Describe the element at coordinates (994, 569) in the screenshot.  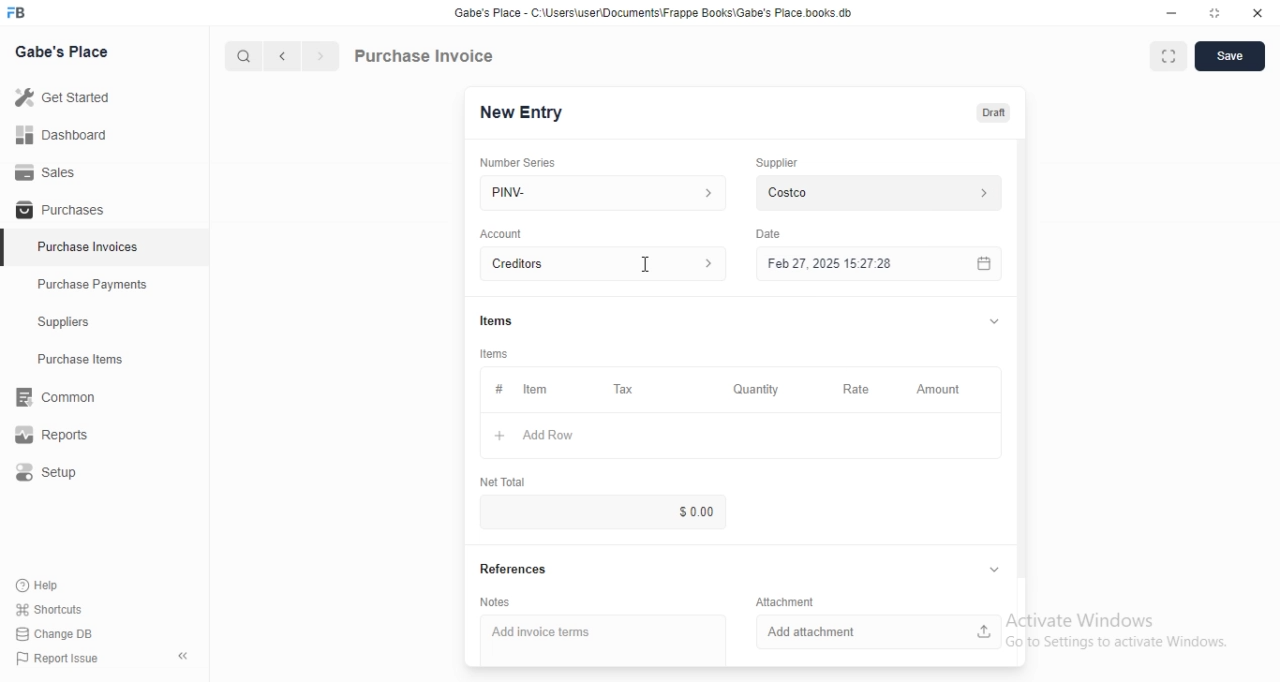
I see `Collapse` at that location.